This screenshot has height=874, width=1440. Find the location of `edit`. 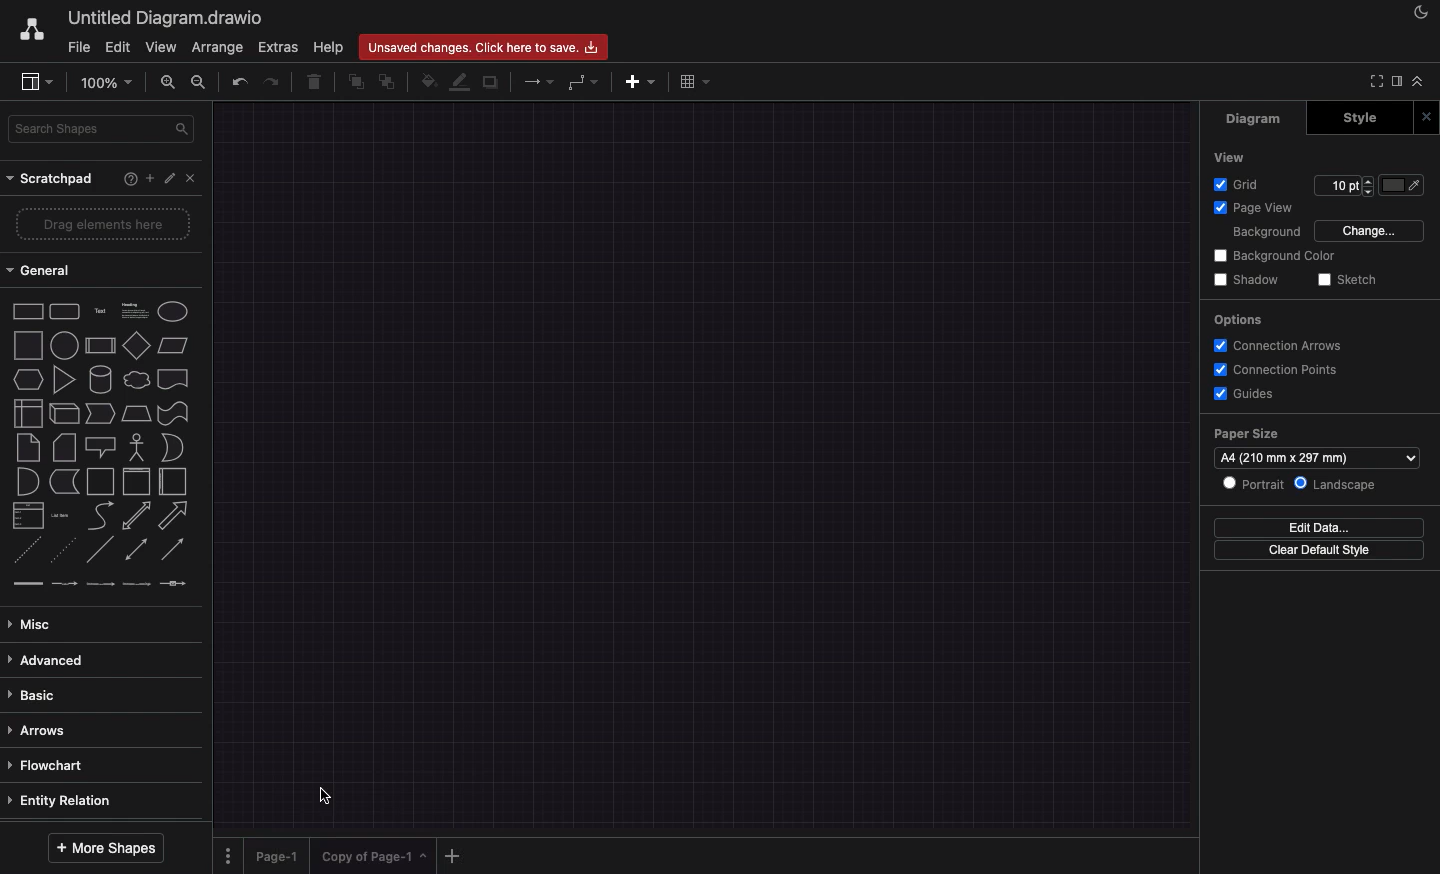

edit is located at coordinates (117, 47).